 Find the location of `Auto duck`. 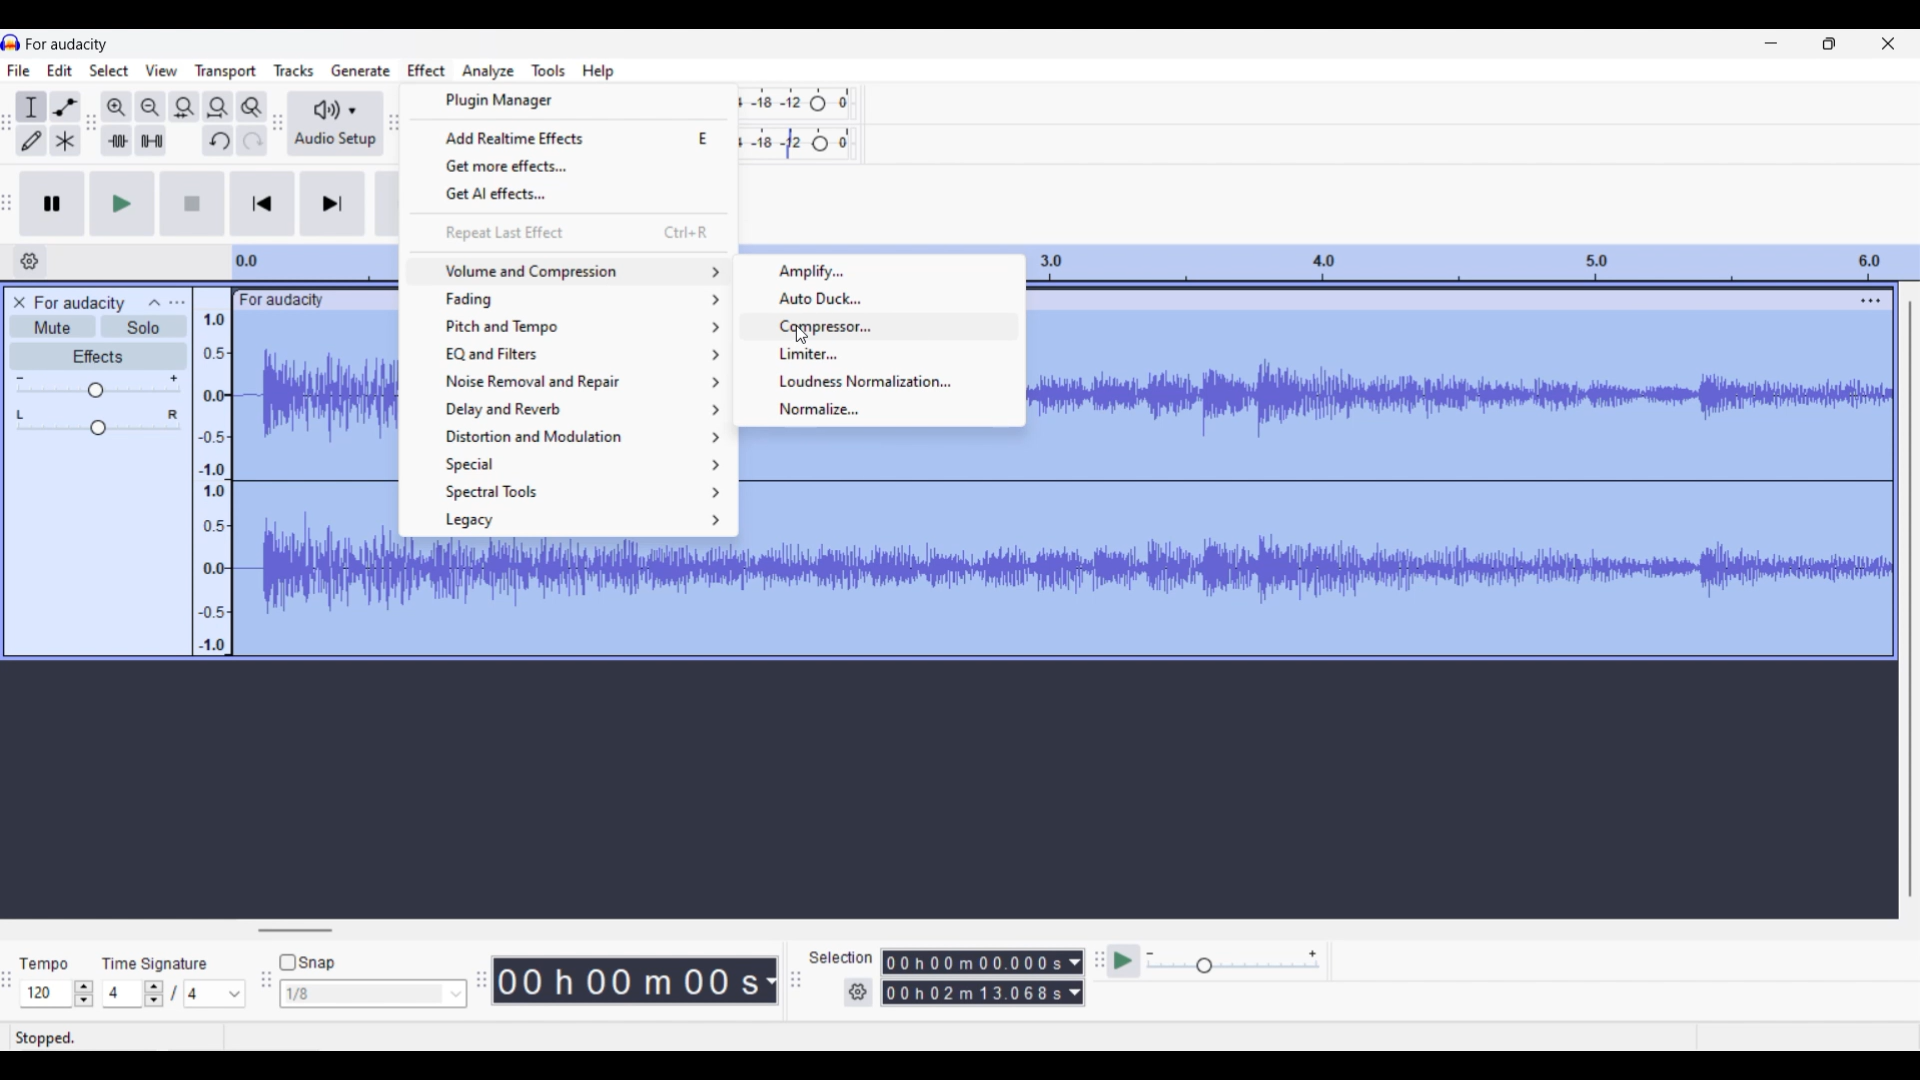

Auto duck is located at coordinates (878, 298).